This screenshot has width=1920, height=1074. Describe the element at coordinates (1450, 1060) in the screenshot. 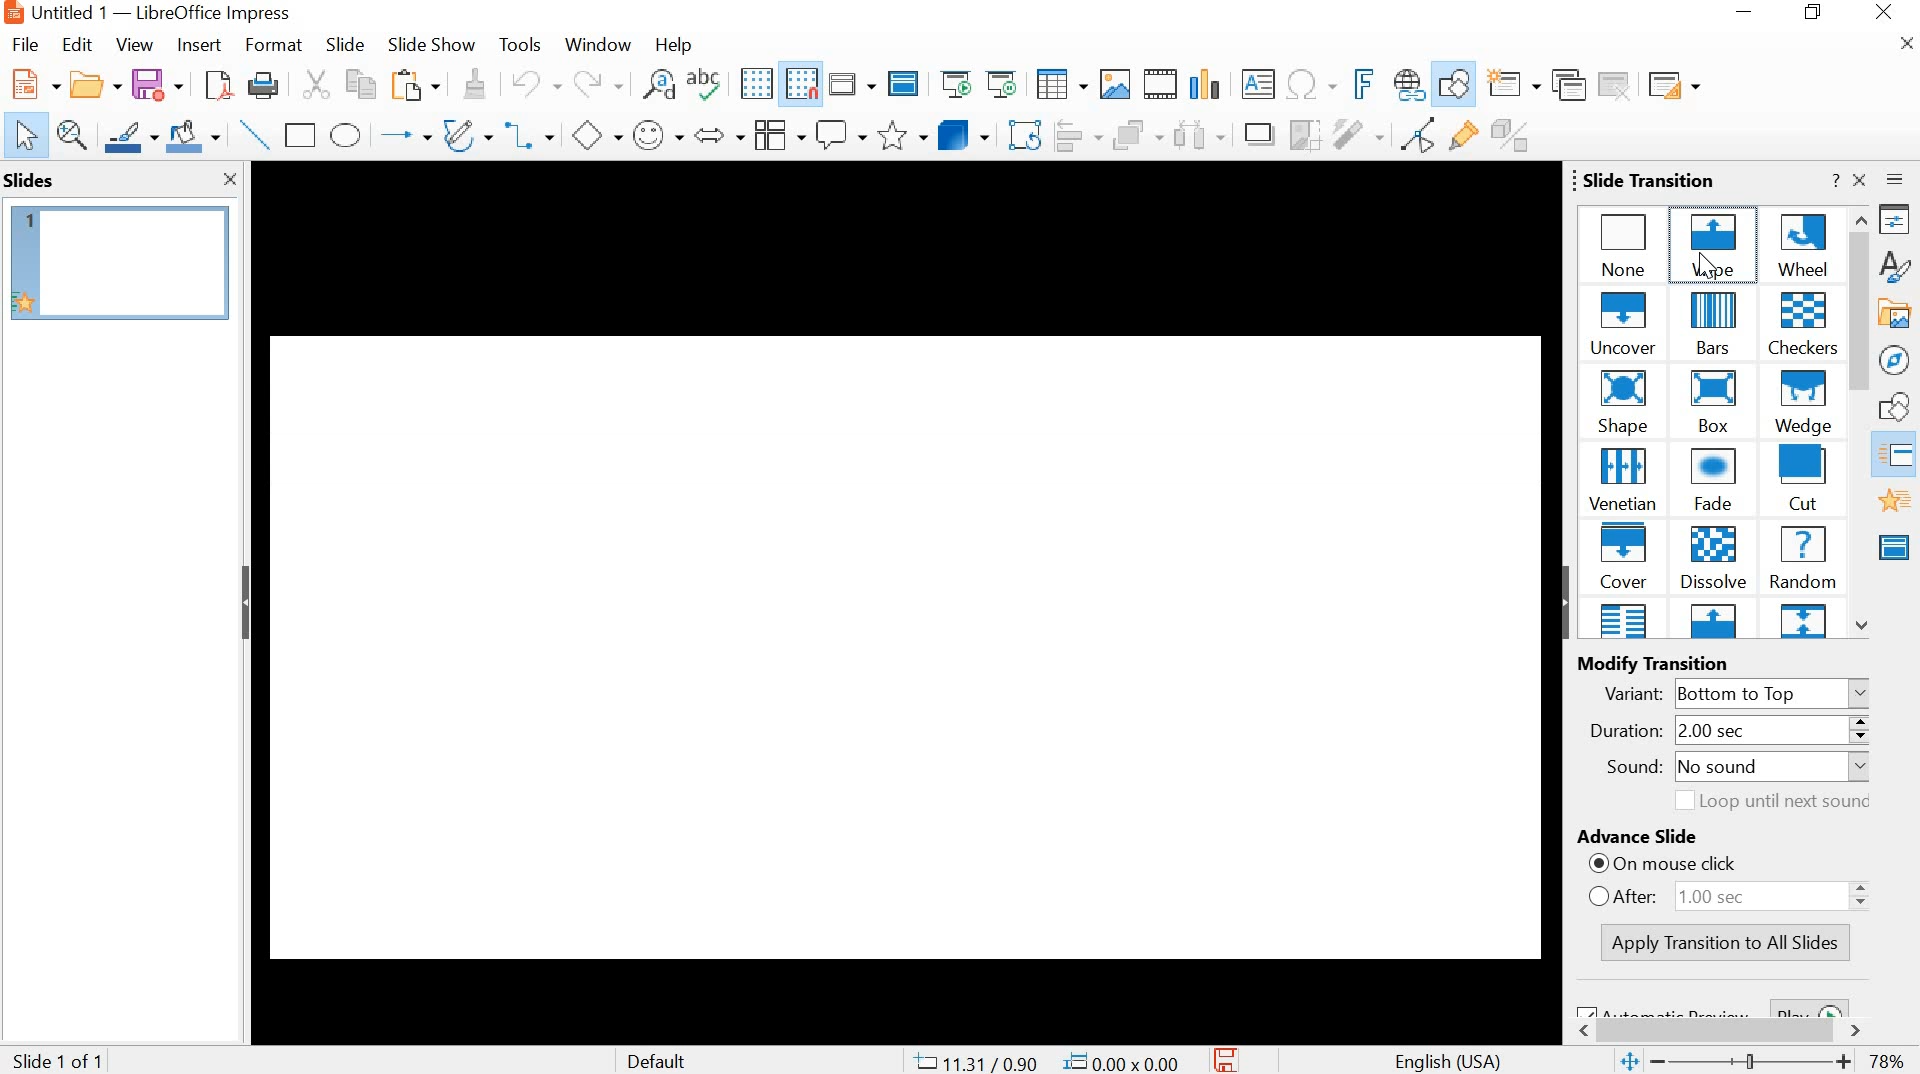

I see `TEXT LANGUAGE` at that location.